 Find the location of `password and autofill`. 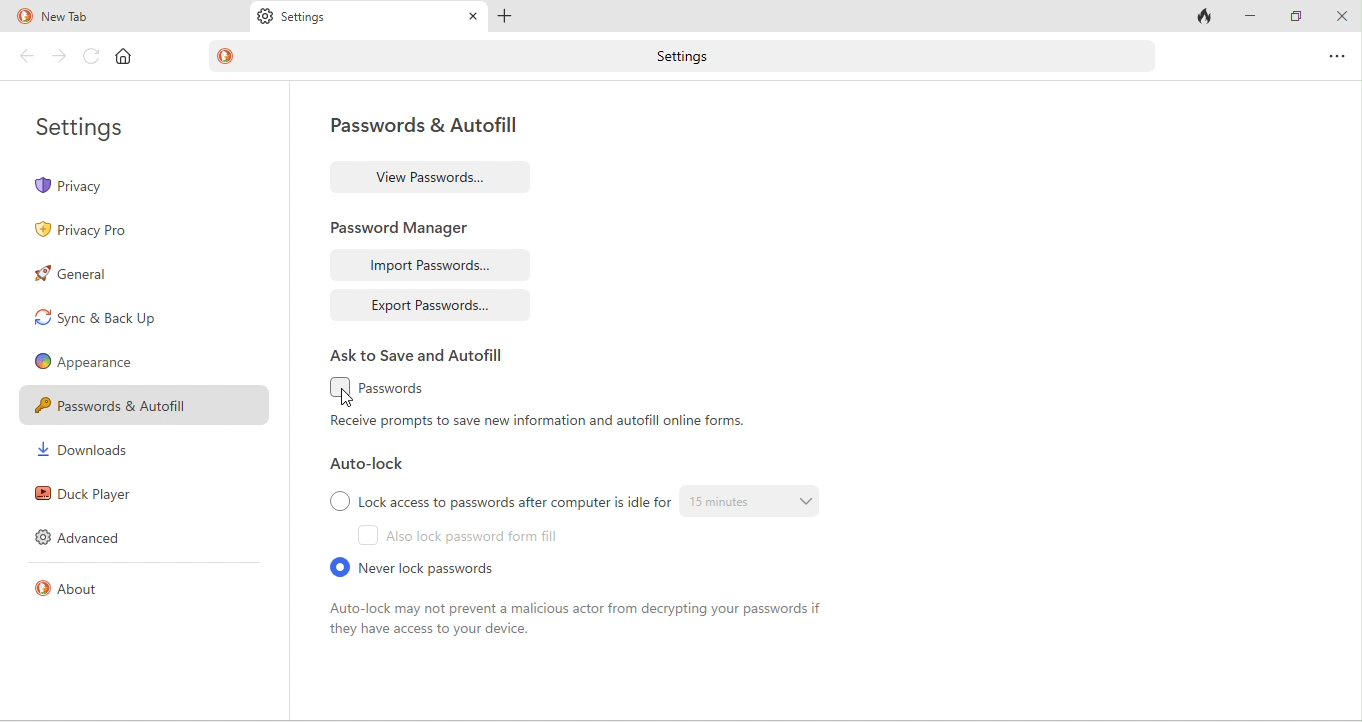

password and autofill is located at coordinates (418, 128).